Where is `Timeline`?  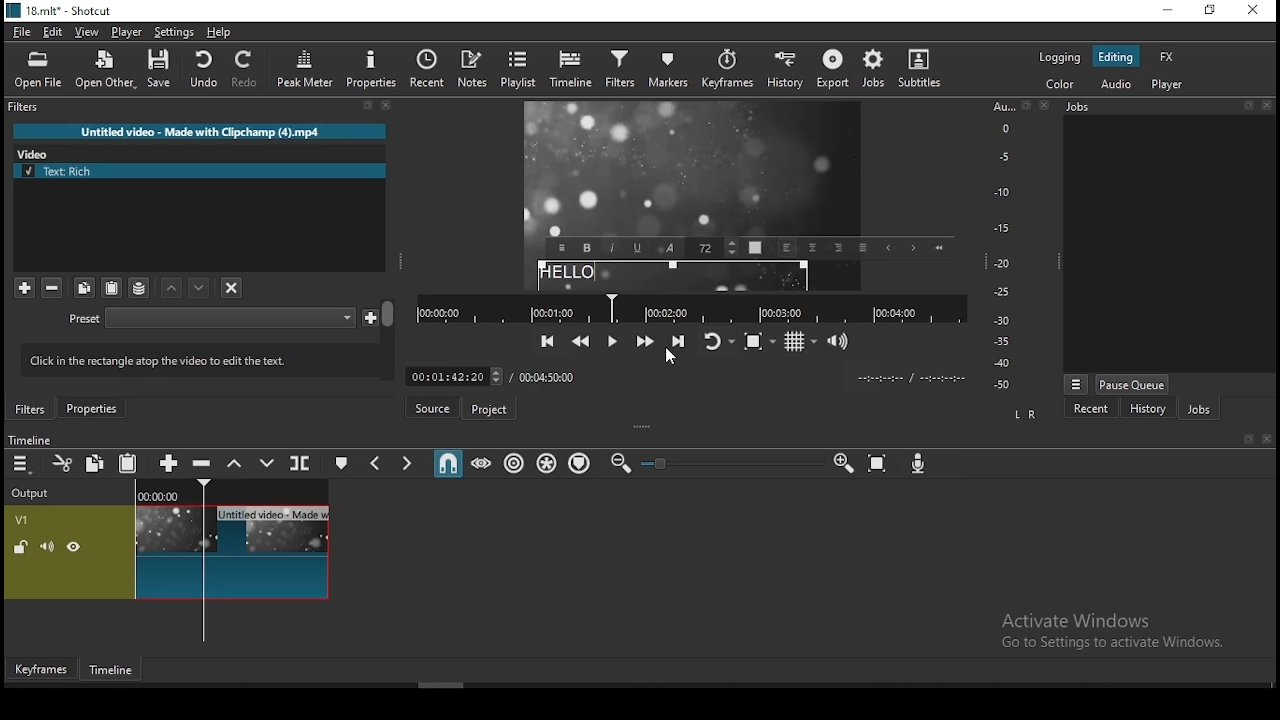
Timeline is located at coordinates (233, 490).